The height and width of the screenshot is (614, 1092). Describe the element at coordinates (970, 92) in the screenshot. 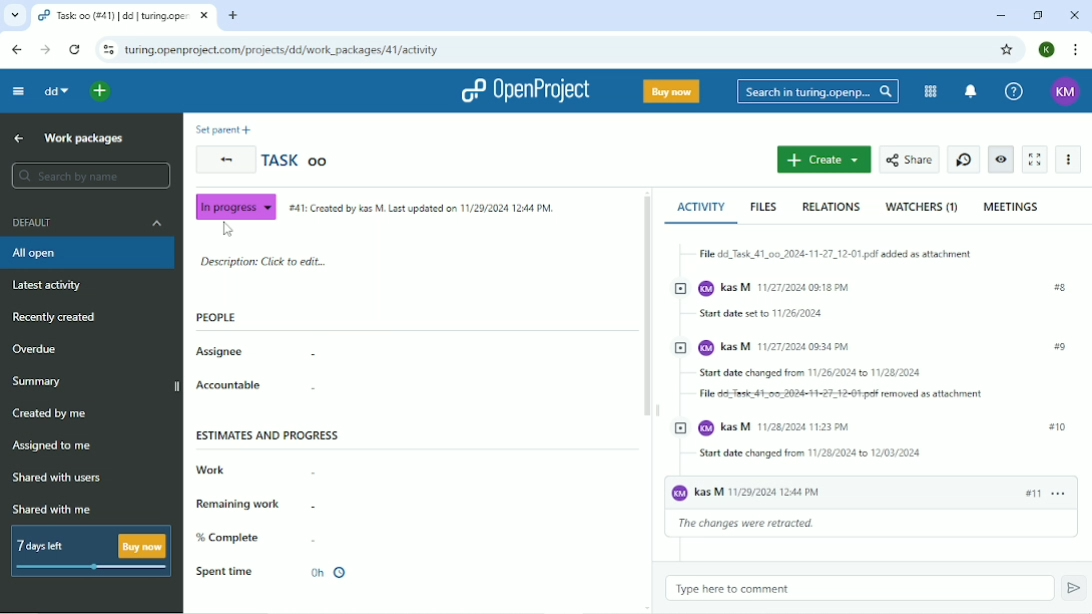

I see `To notification center` at that location.